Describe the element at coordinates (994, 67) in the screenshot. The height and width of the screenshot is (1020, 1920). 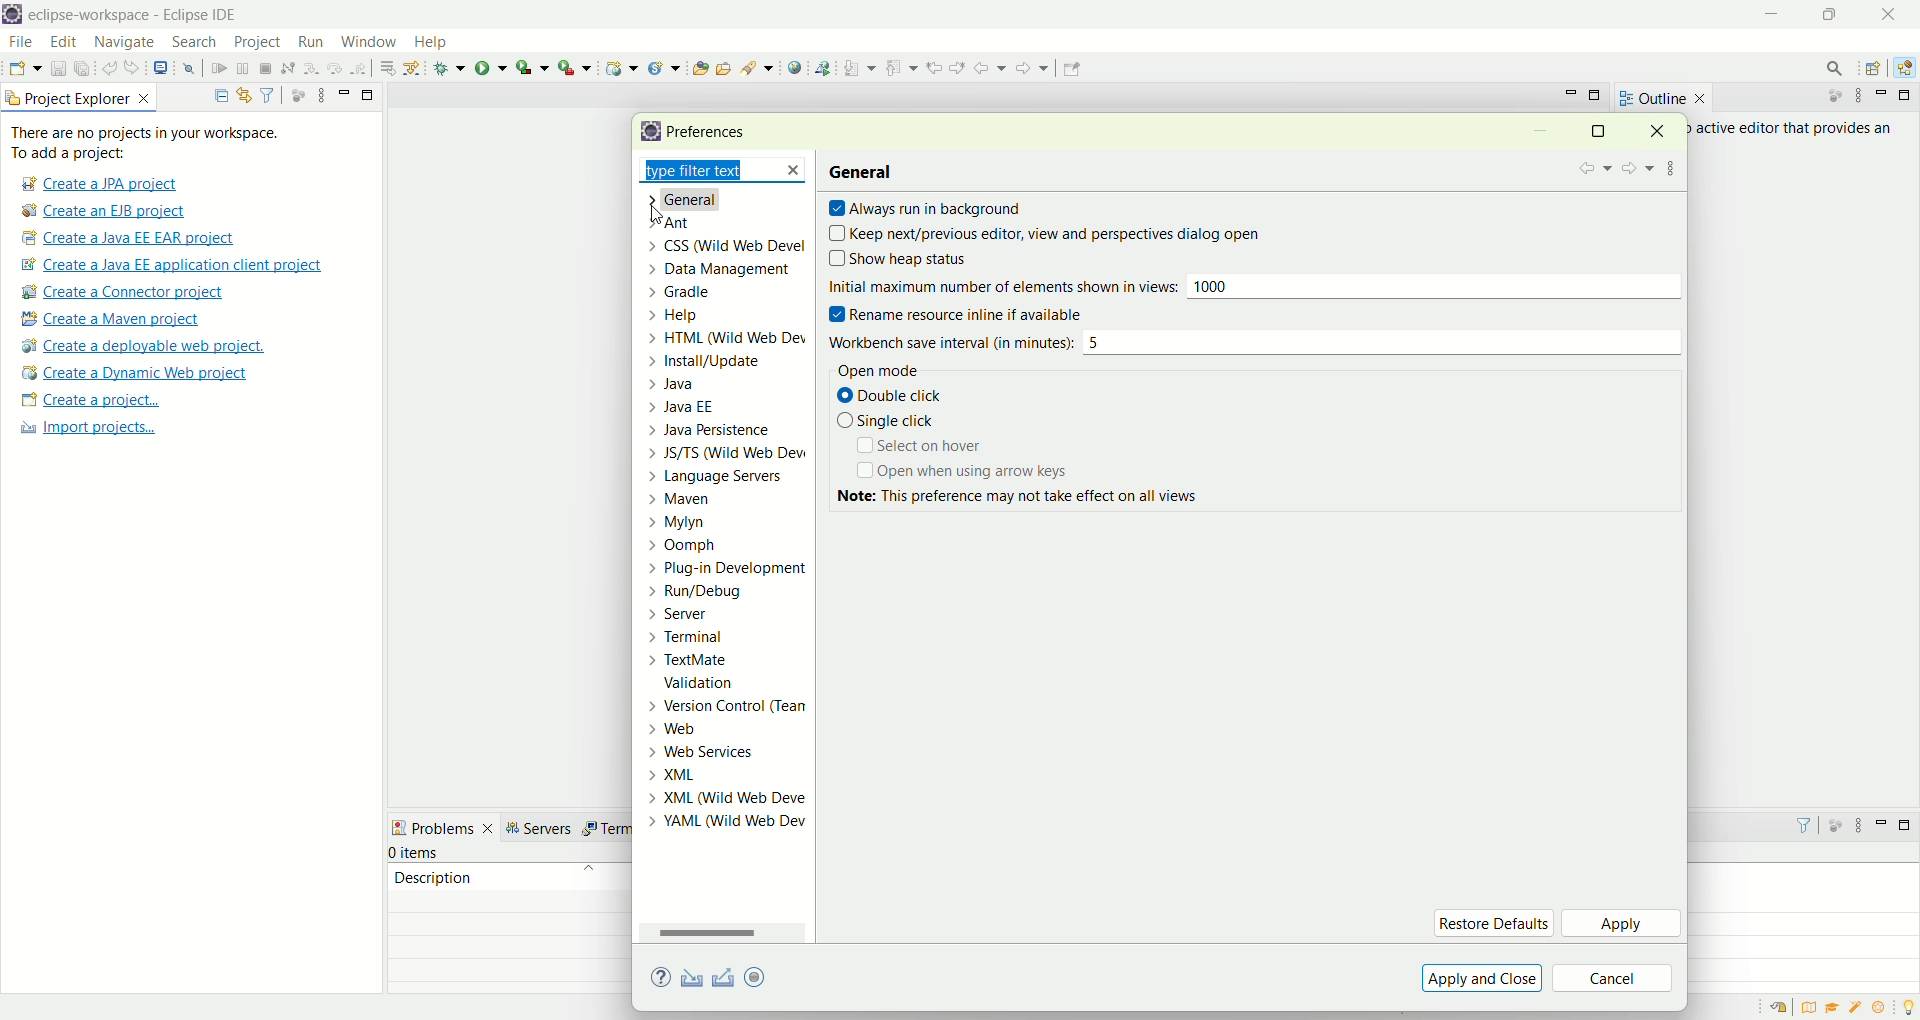
I see `back` at that location.